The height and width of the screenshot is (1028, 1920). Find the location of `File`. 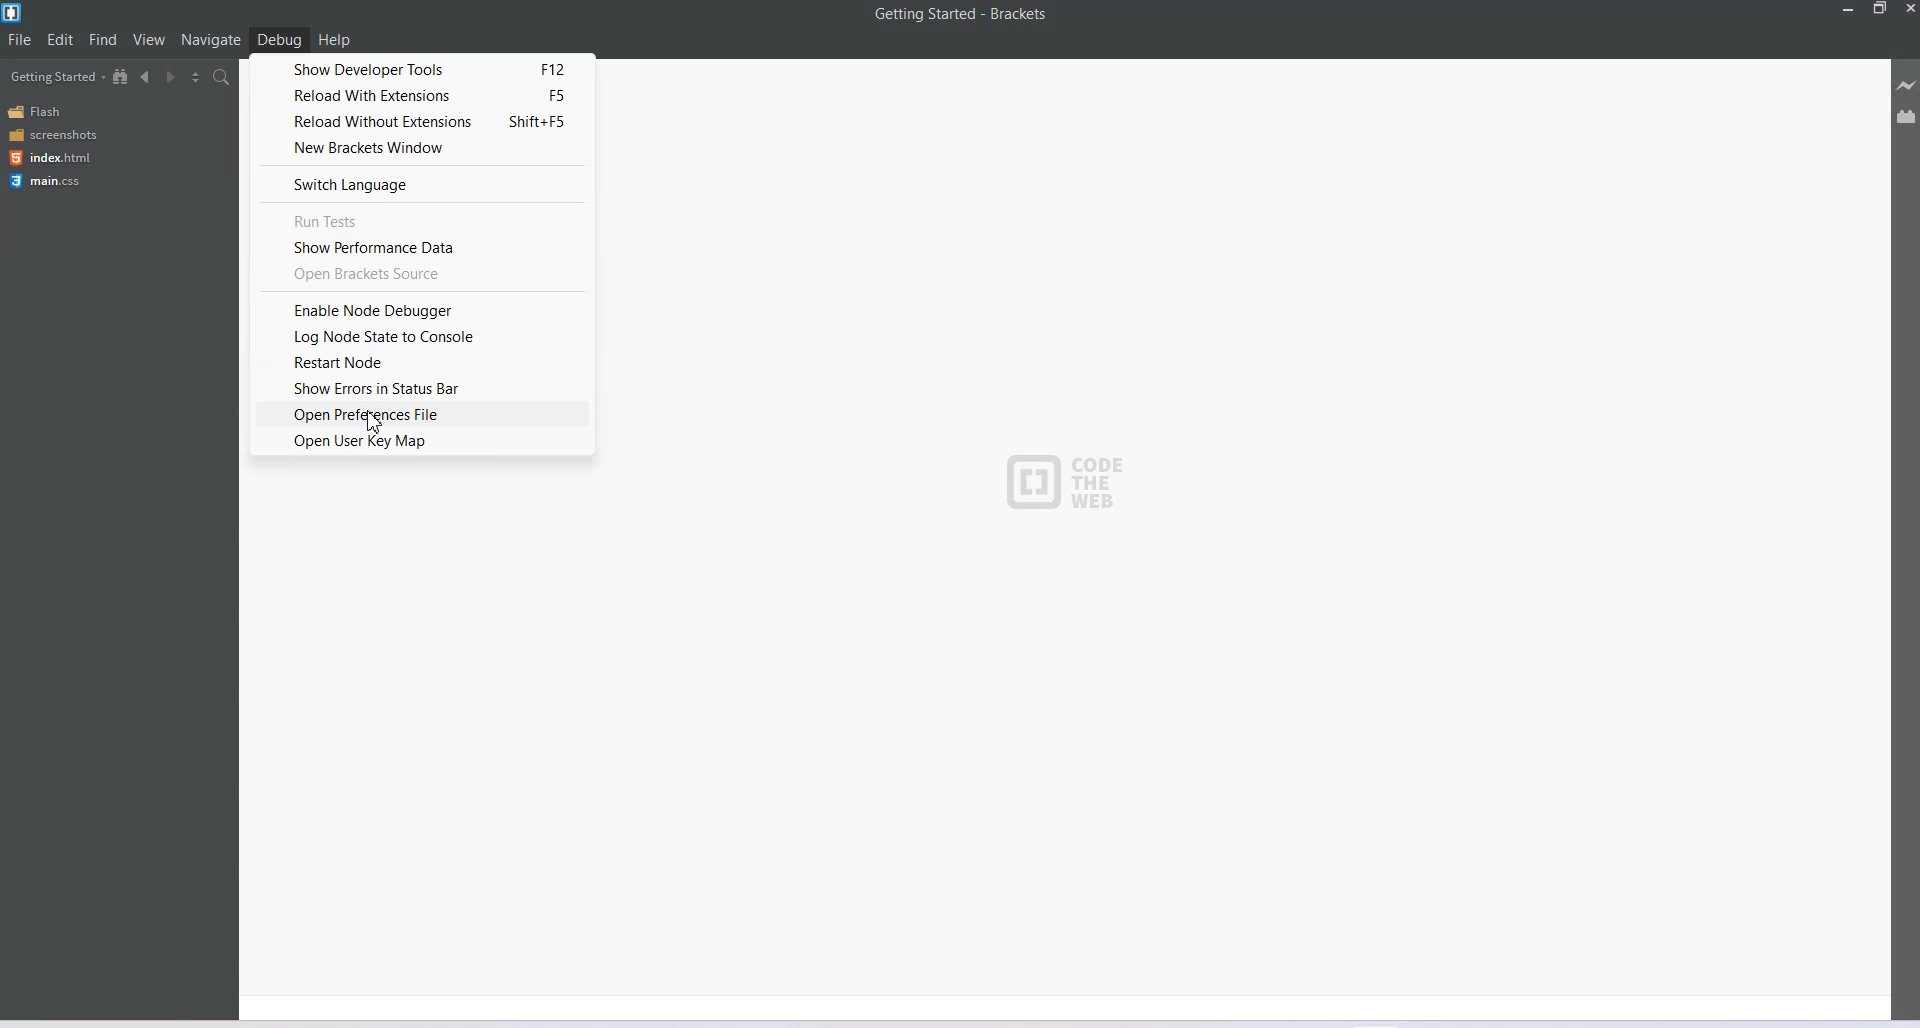

File is located at coordinates (20, 39).